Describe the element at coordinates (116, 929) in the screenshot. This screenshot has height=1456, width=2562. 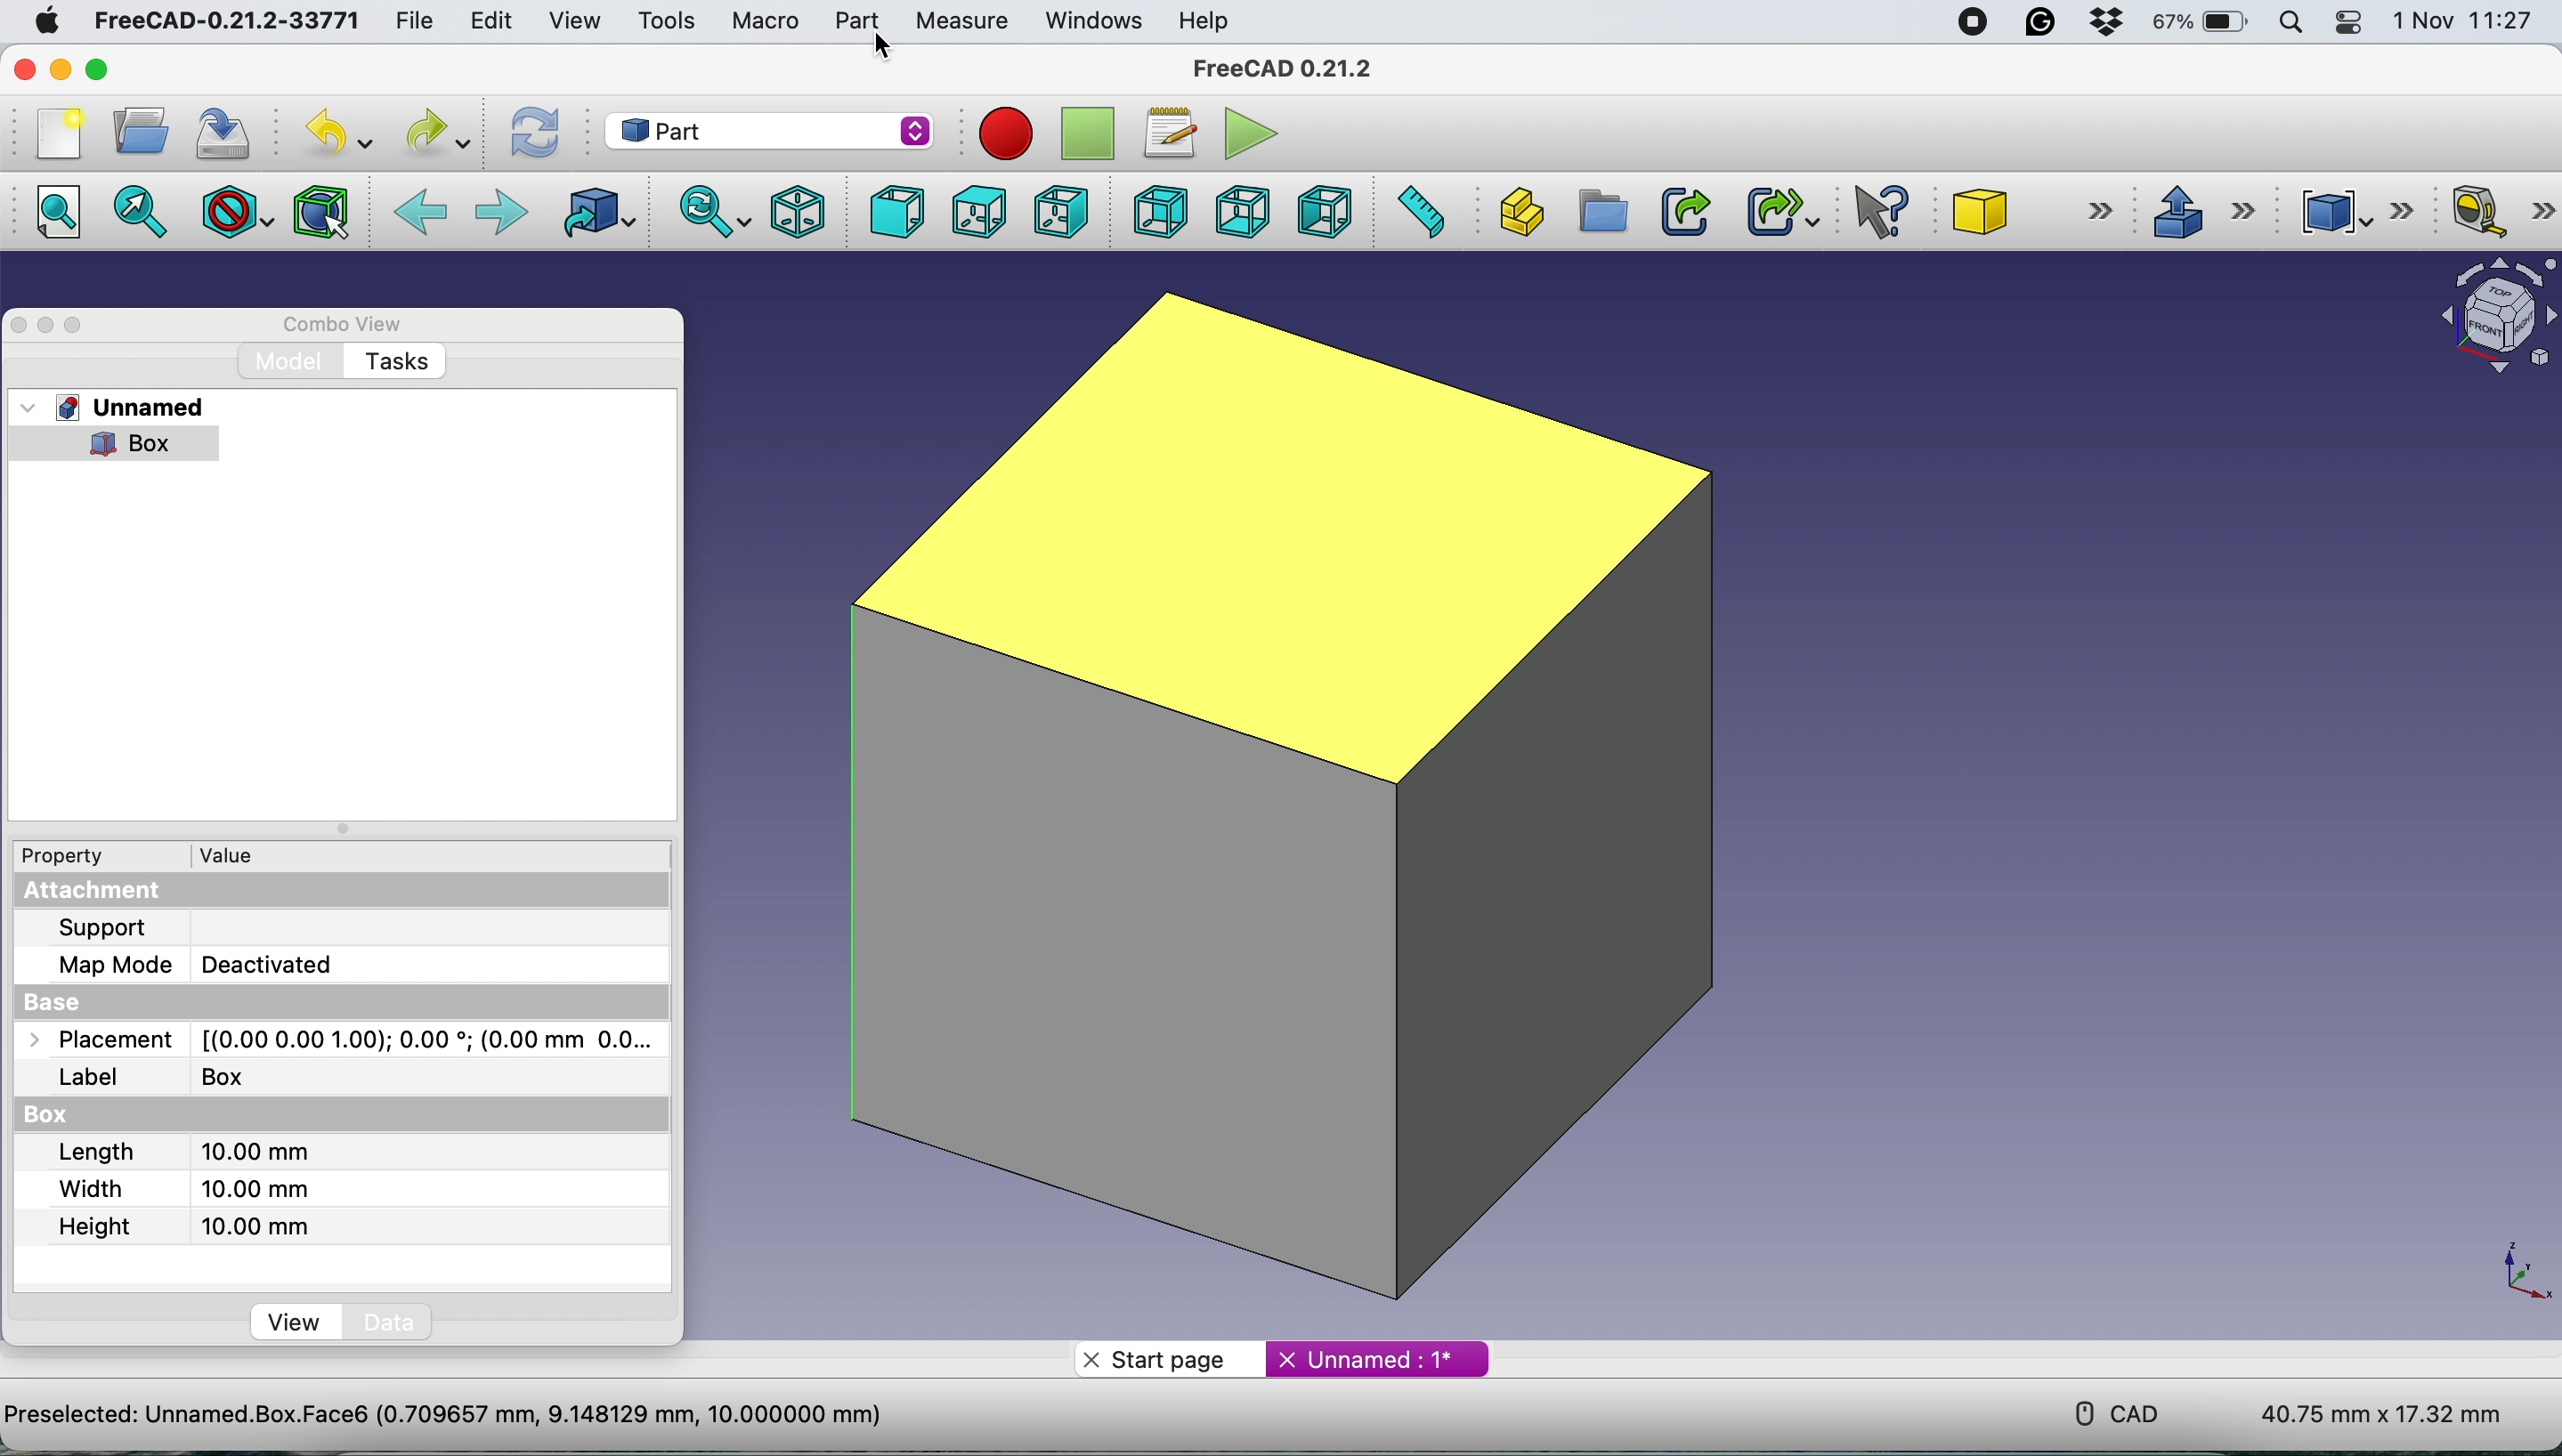
I see `support` at that location.